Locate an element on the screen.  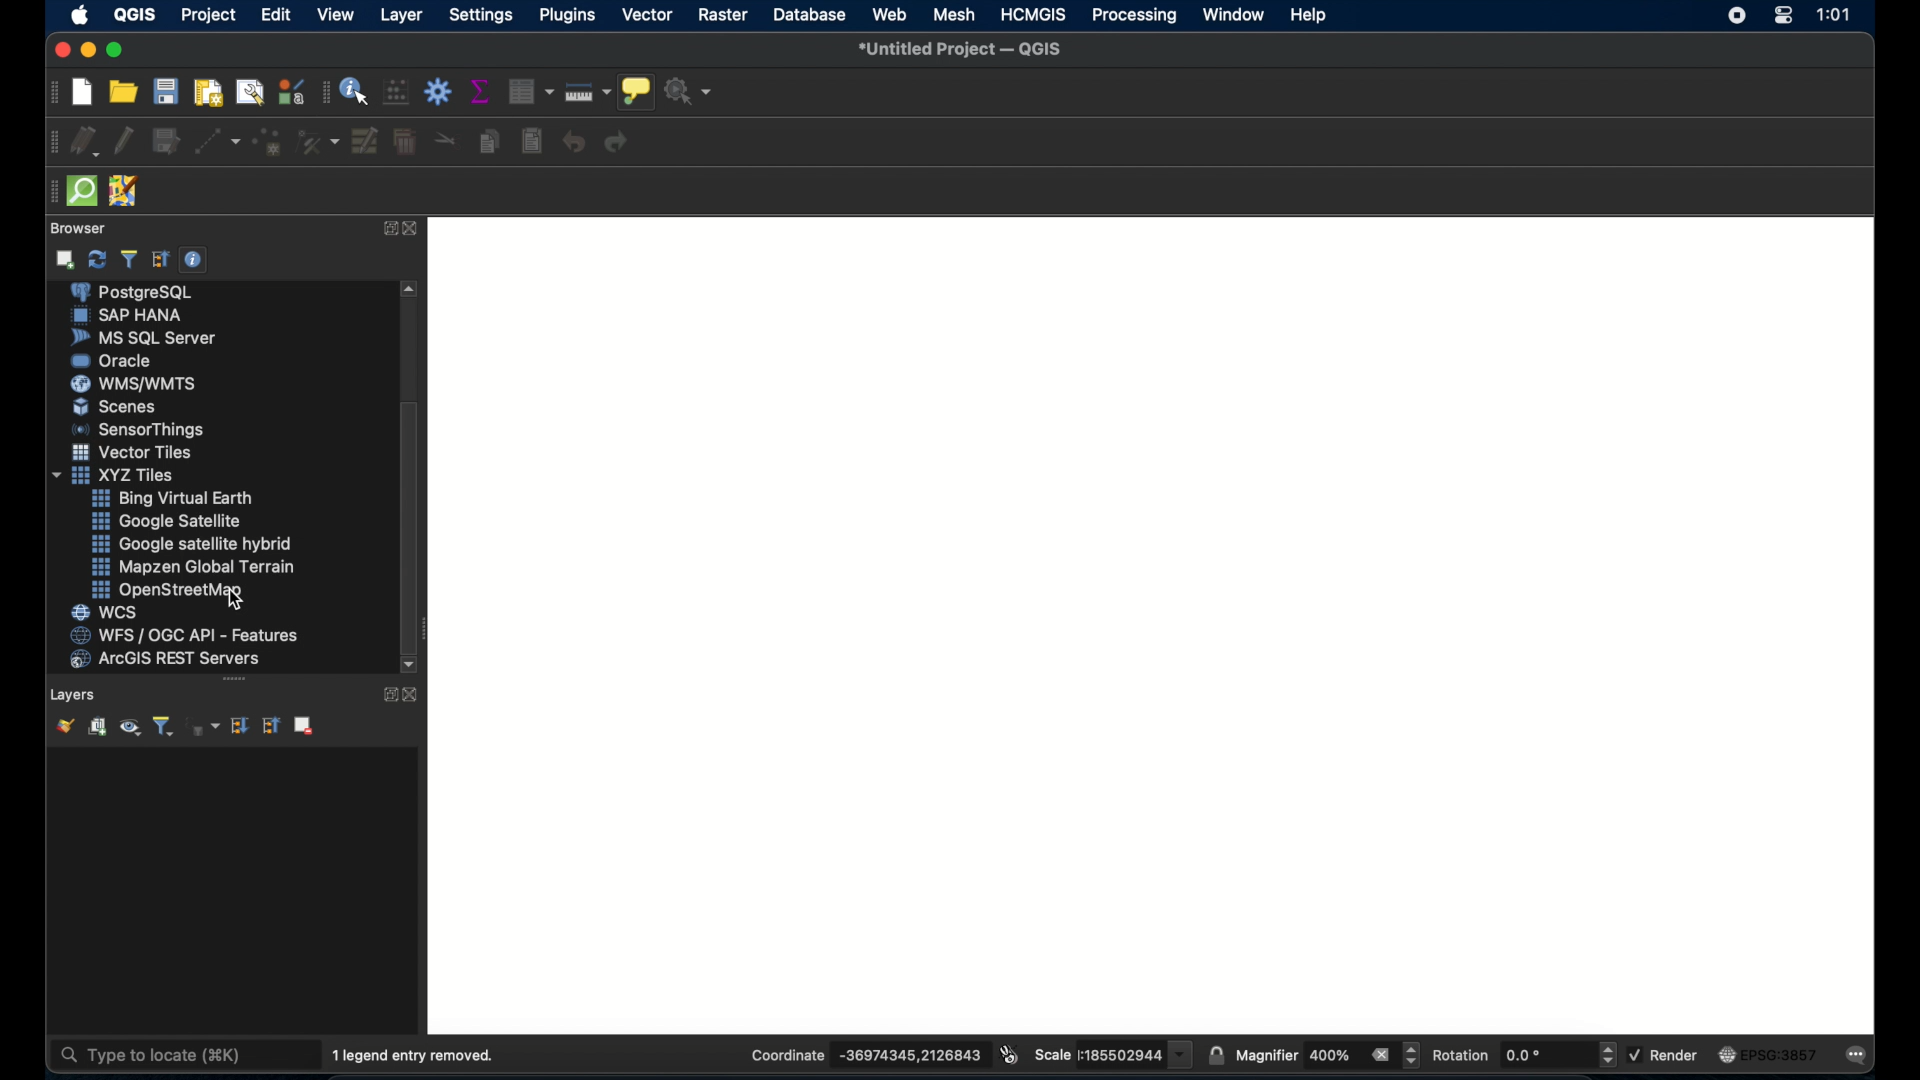
save project is located at coordinates (167, 94).